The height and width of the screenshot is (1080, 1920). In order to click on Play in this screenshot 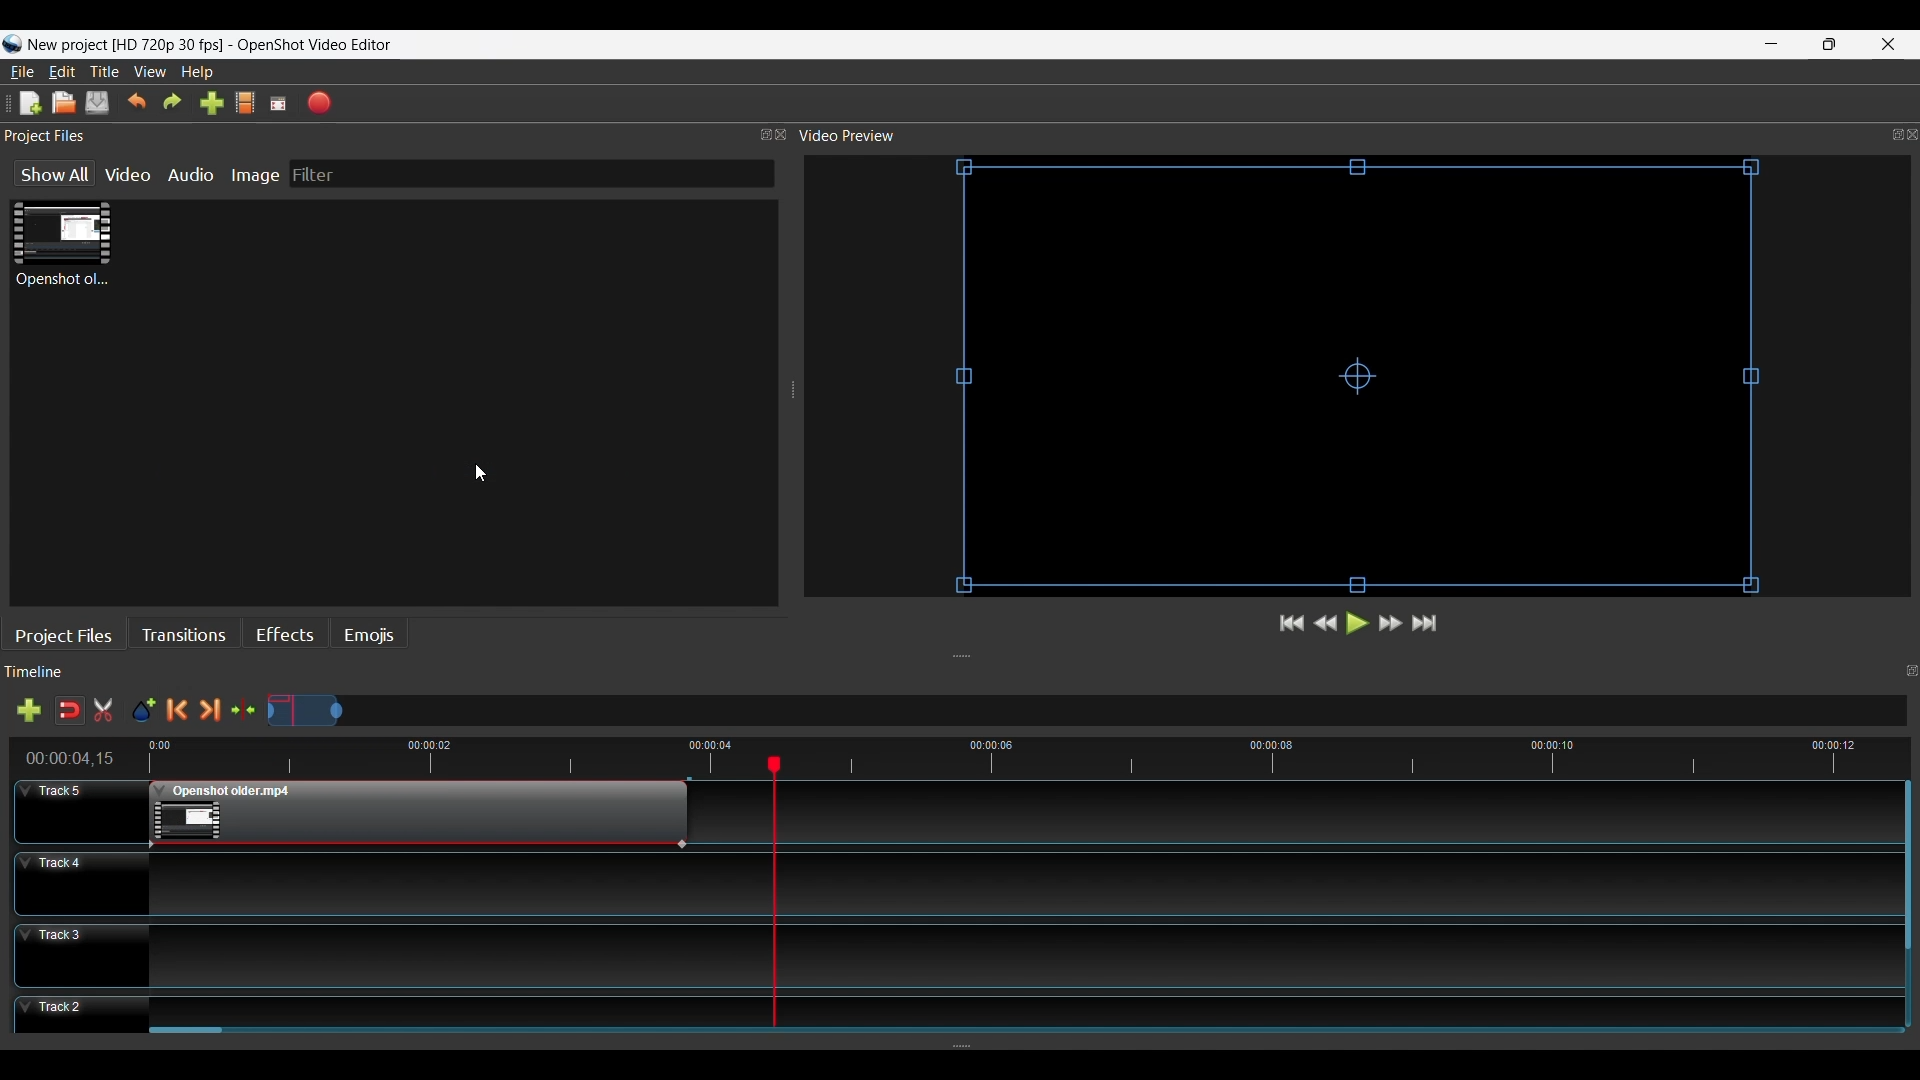, I will do `click(1355, 626)`.